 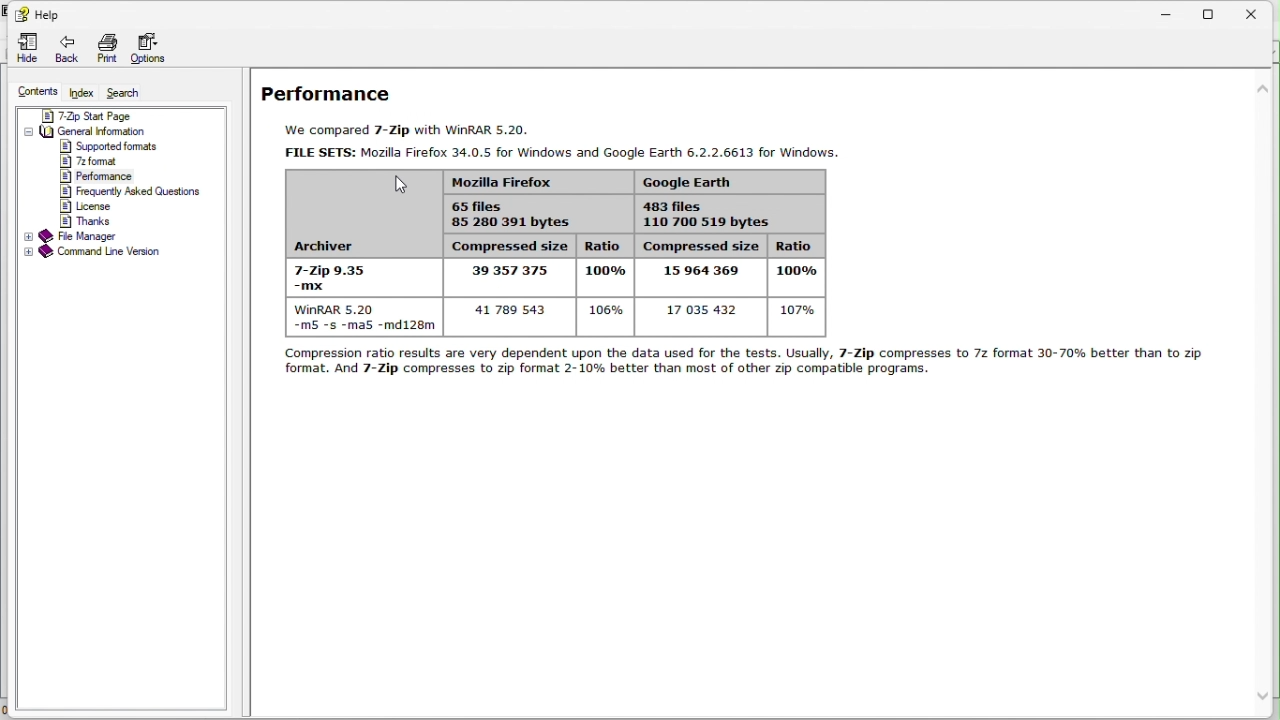 I want to click on Search, so click(x=130, y=93).